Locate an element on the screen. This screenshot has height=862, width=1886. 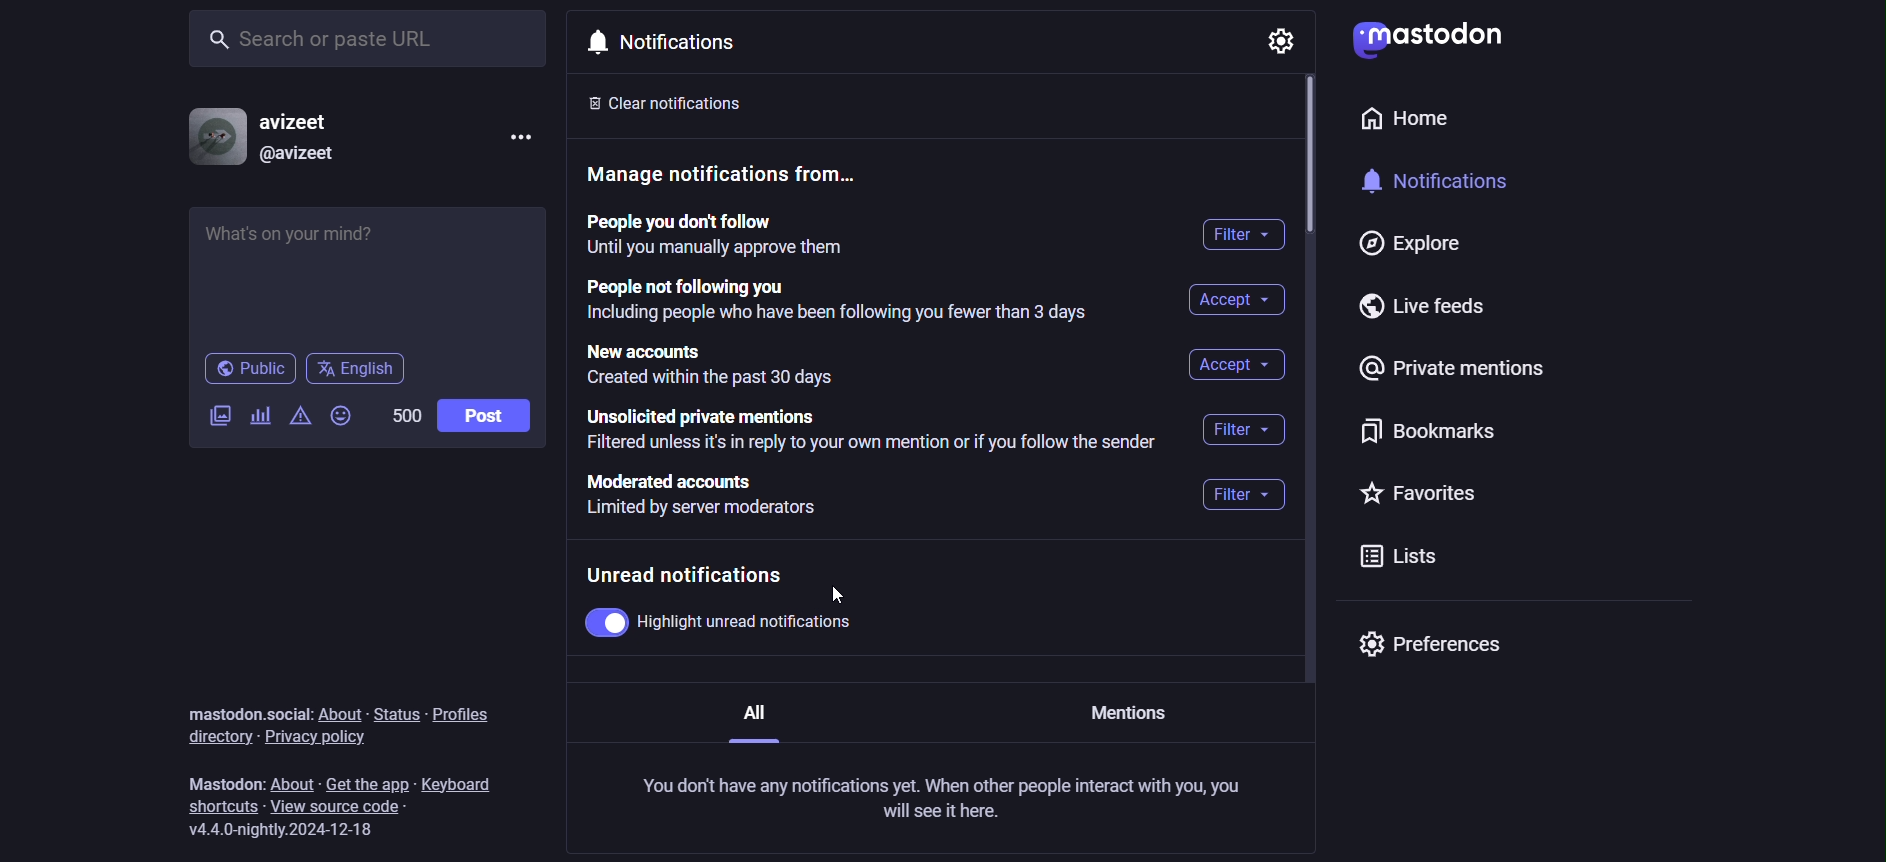
post is located at coordinates (487, 415).